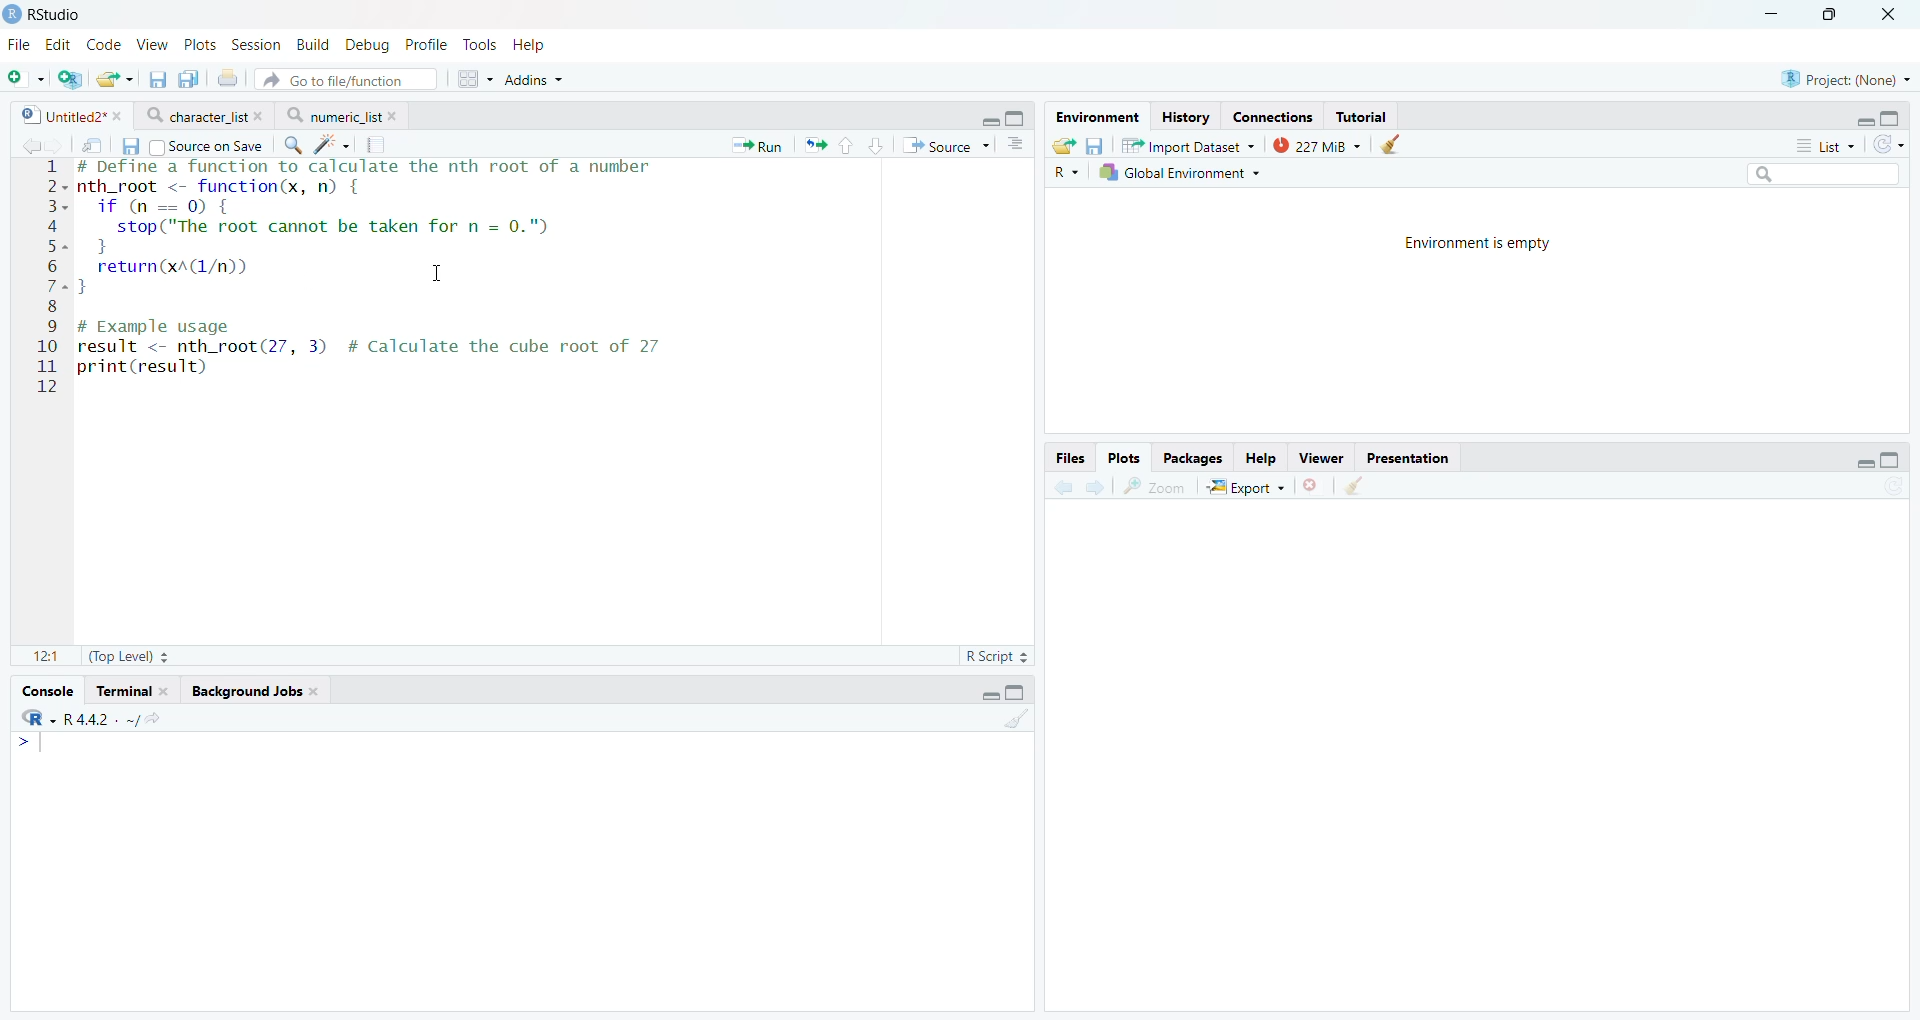  What do you see at coordinates (204, 115) in the screenshot?
I see `character list` at bounding box center [204, 115].